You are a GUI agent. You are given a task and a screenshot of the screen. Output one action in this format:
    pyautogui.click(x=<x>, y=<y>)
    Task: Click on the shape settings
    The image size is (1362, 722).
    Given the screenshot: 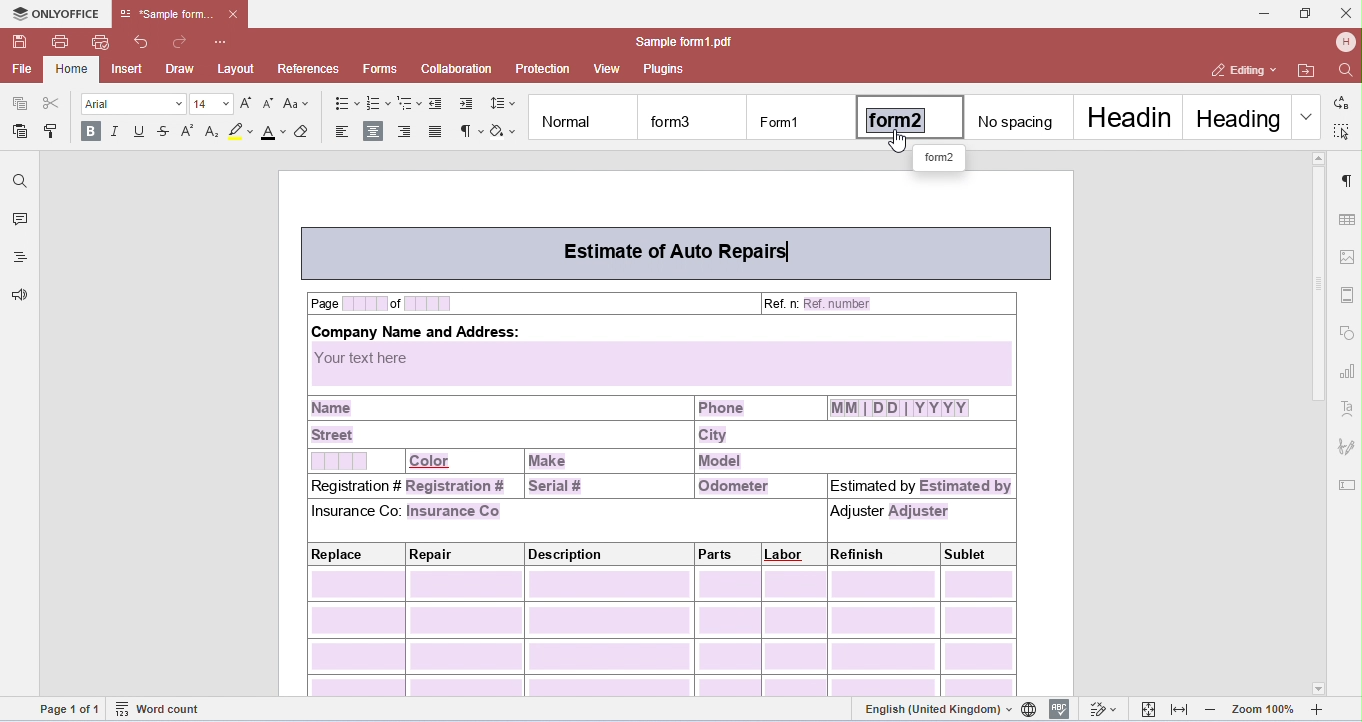 What is the action you would take?
    pyautogui.click(x=1348, y=330)
    